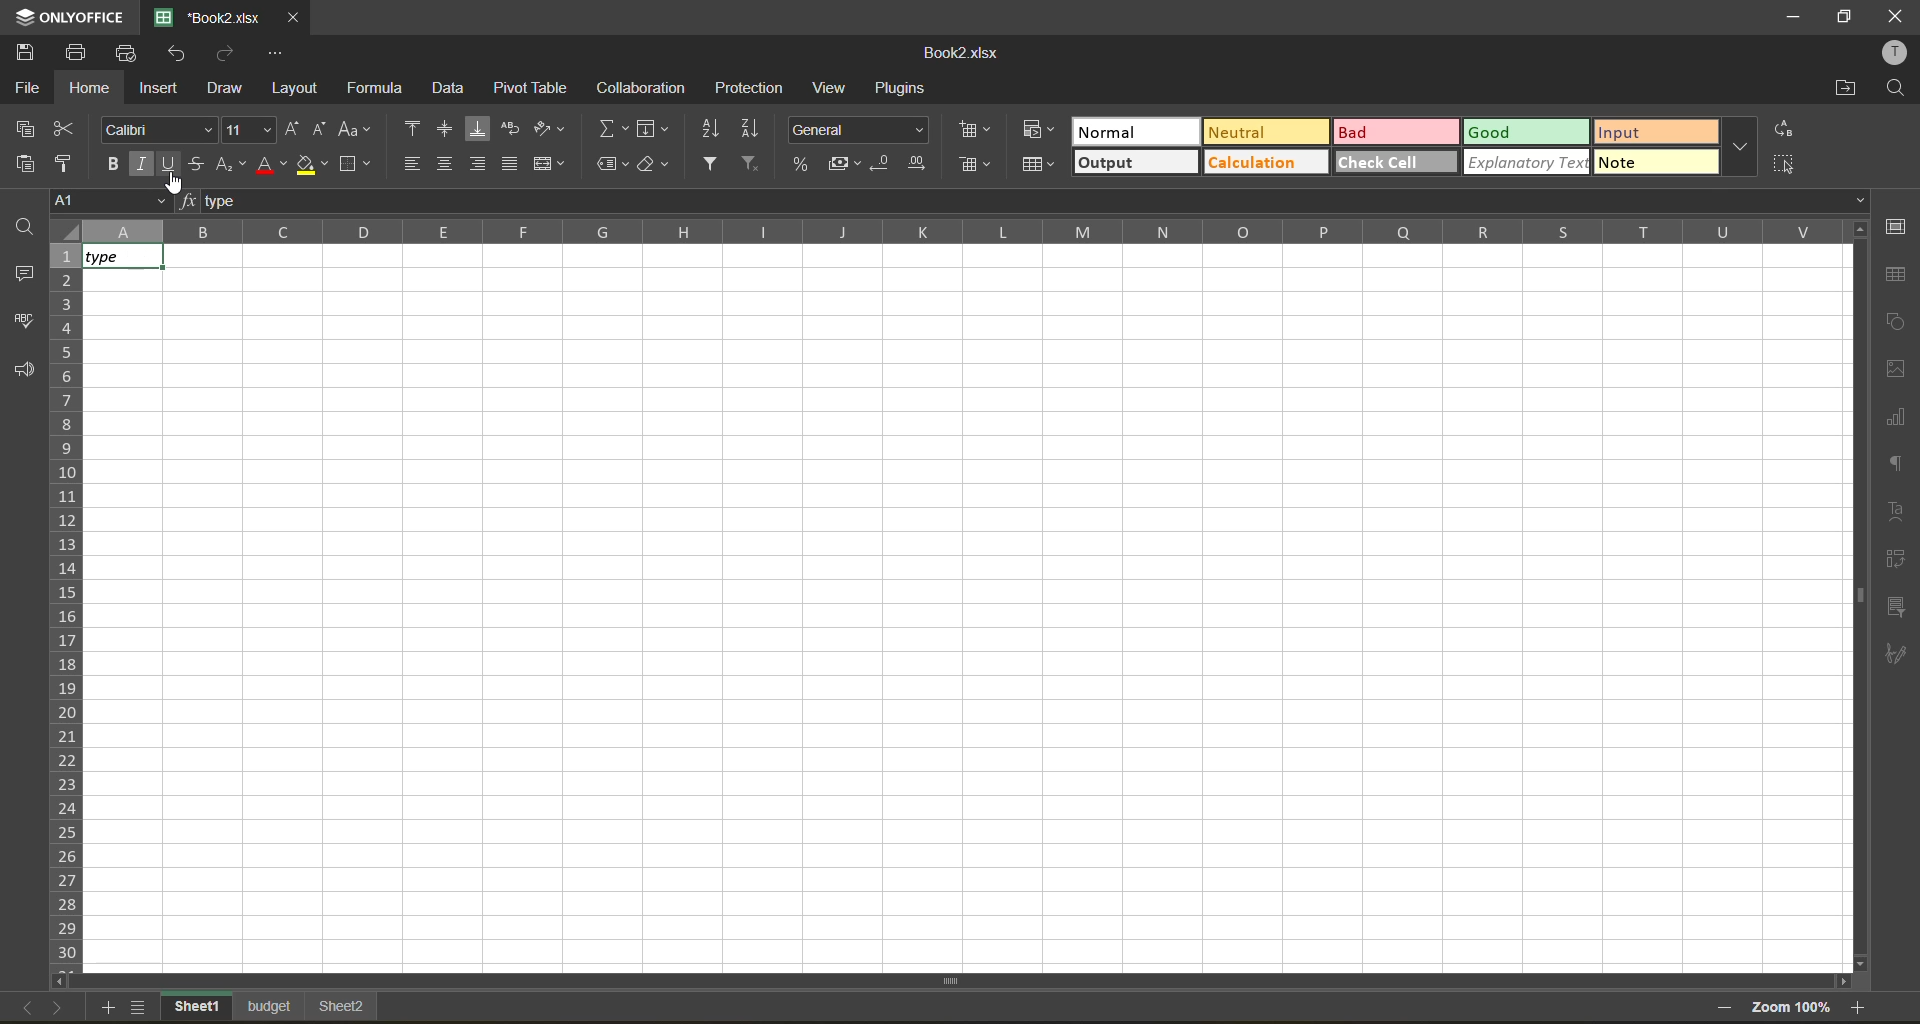 The width and height of the screenshot is (1920, 1024). Describe the element at coordinates (174, 165) in the screenshot. I see `underline` at that location.